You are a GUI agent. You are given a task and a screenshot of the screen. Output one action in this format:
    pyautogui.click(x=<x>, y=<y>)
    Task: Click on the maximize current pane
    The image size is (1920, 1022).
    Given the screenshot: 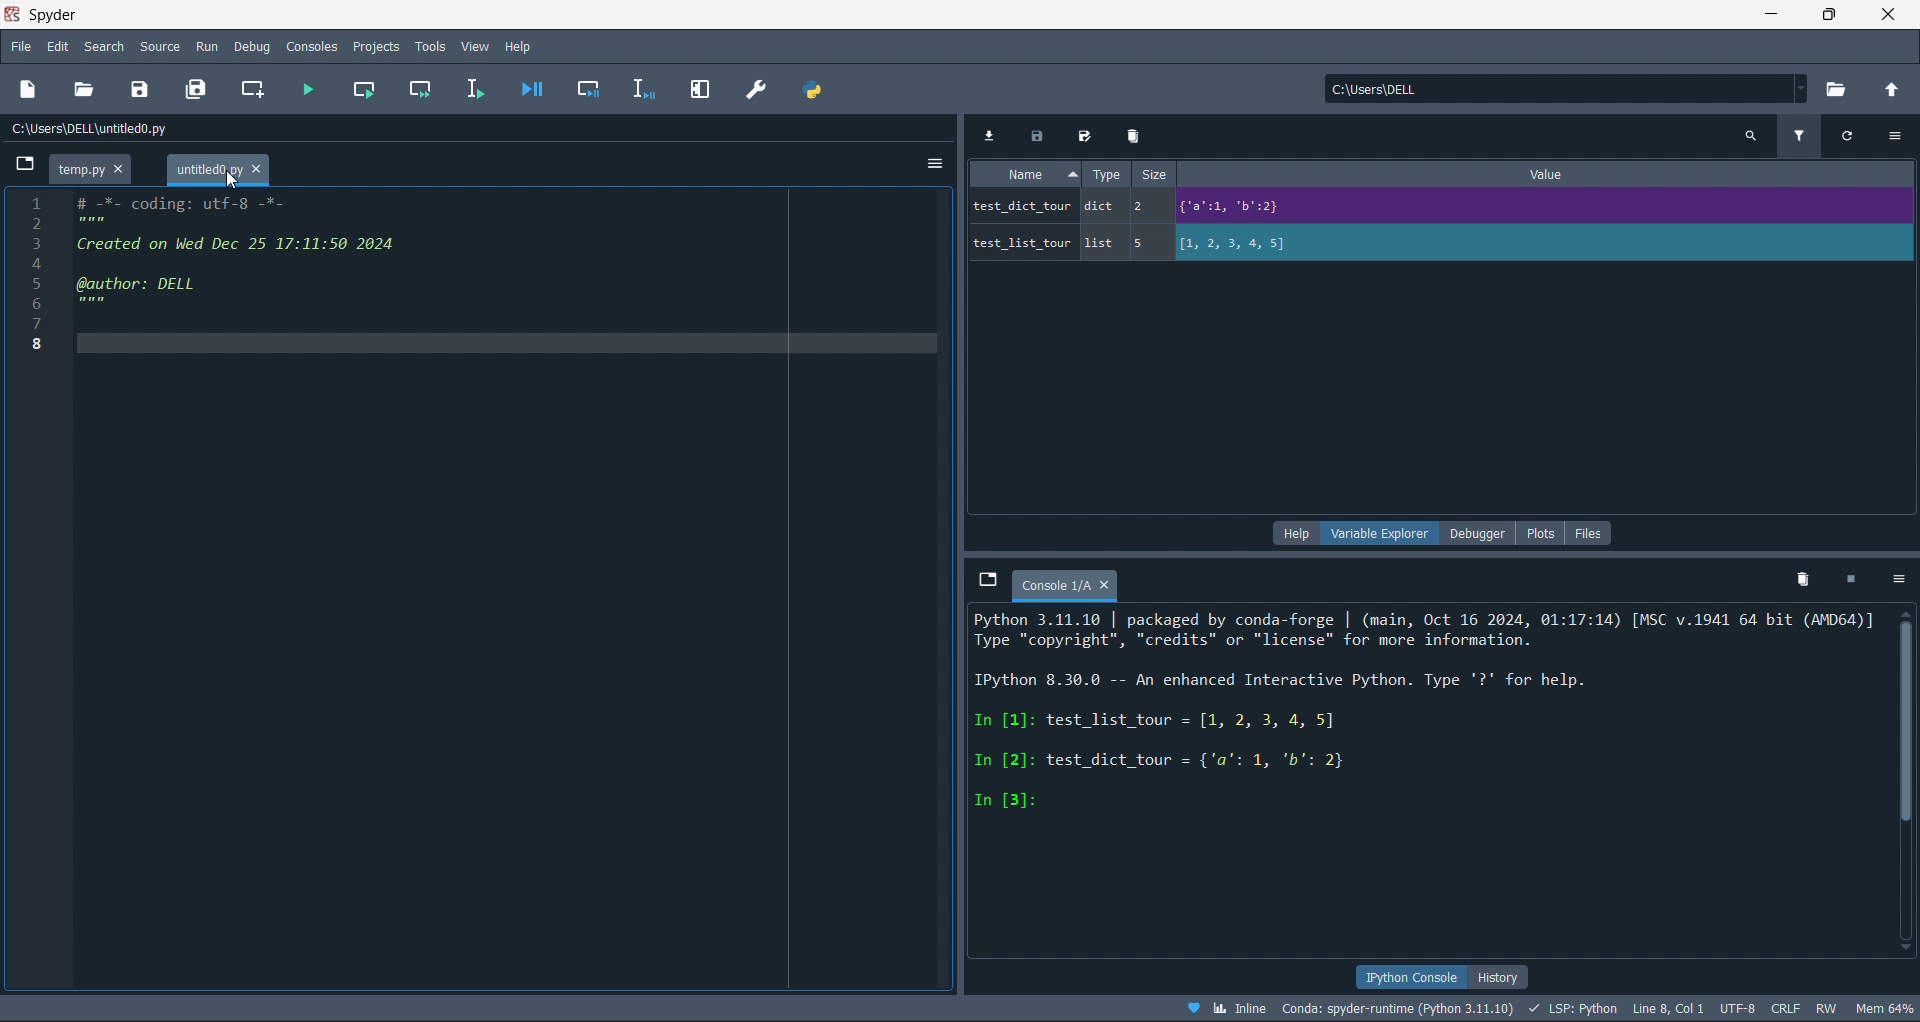 What is the action you would take?
    pyautogui.click(x=701, y=90)
    